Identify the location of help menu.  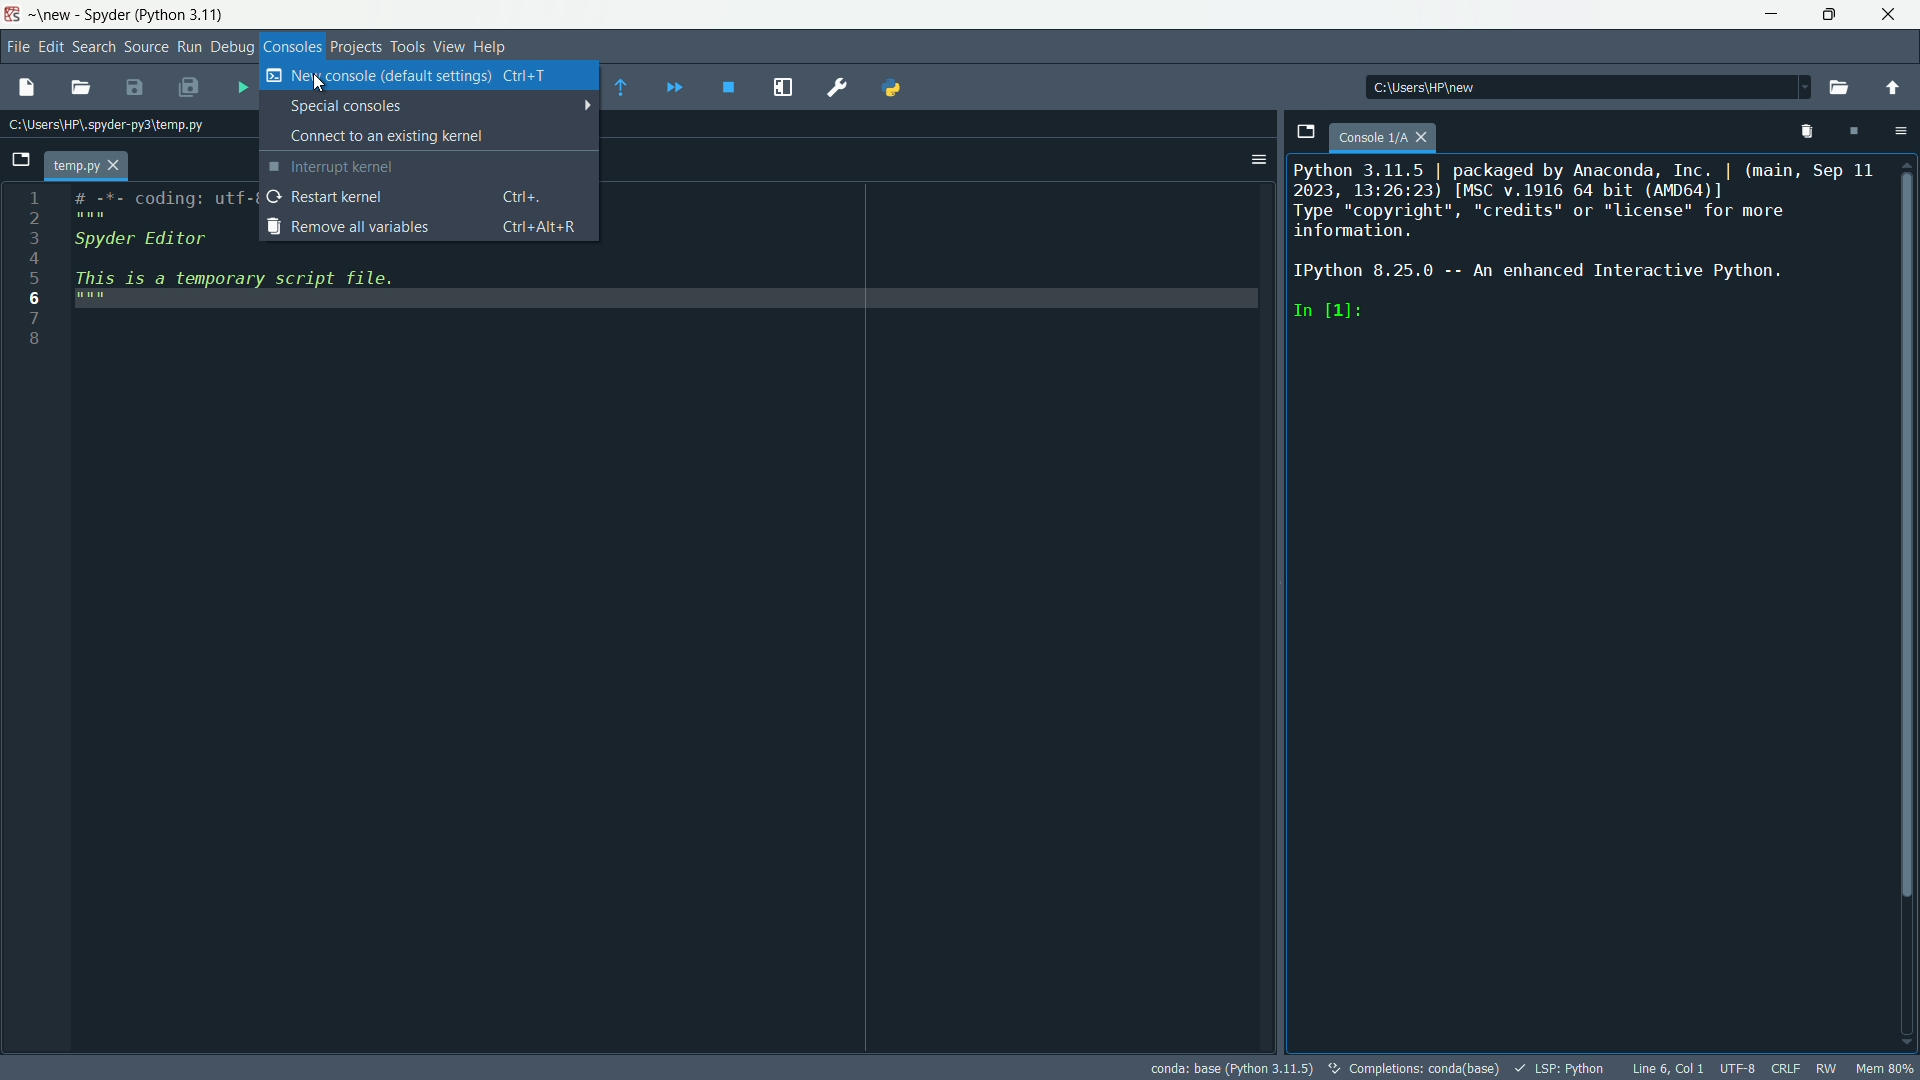
(492, 47).